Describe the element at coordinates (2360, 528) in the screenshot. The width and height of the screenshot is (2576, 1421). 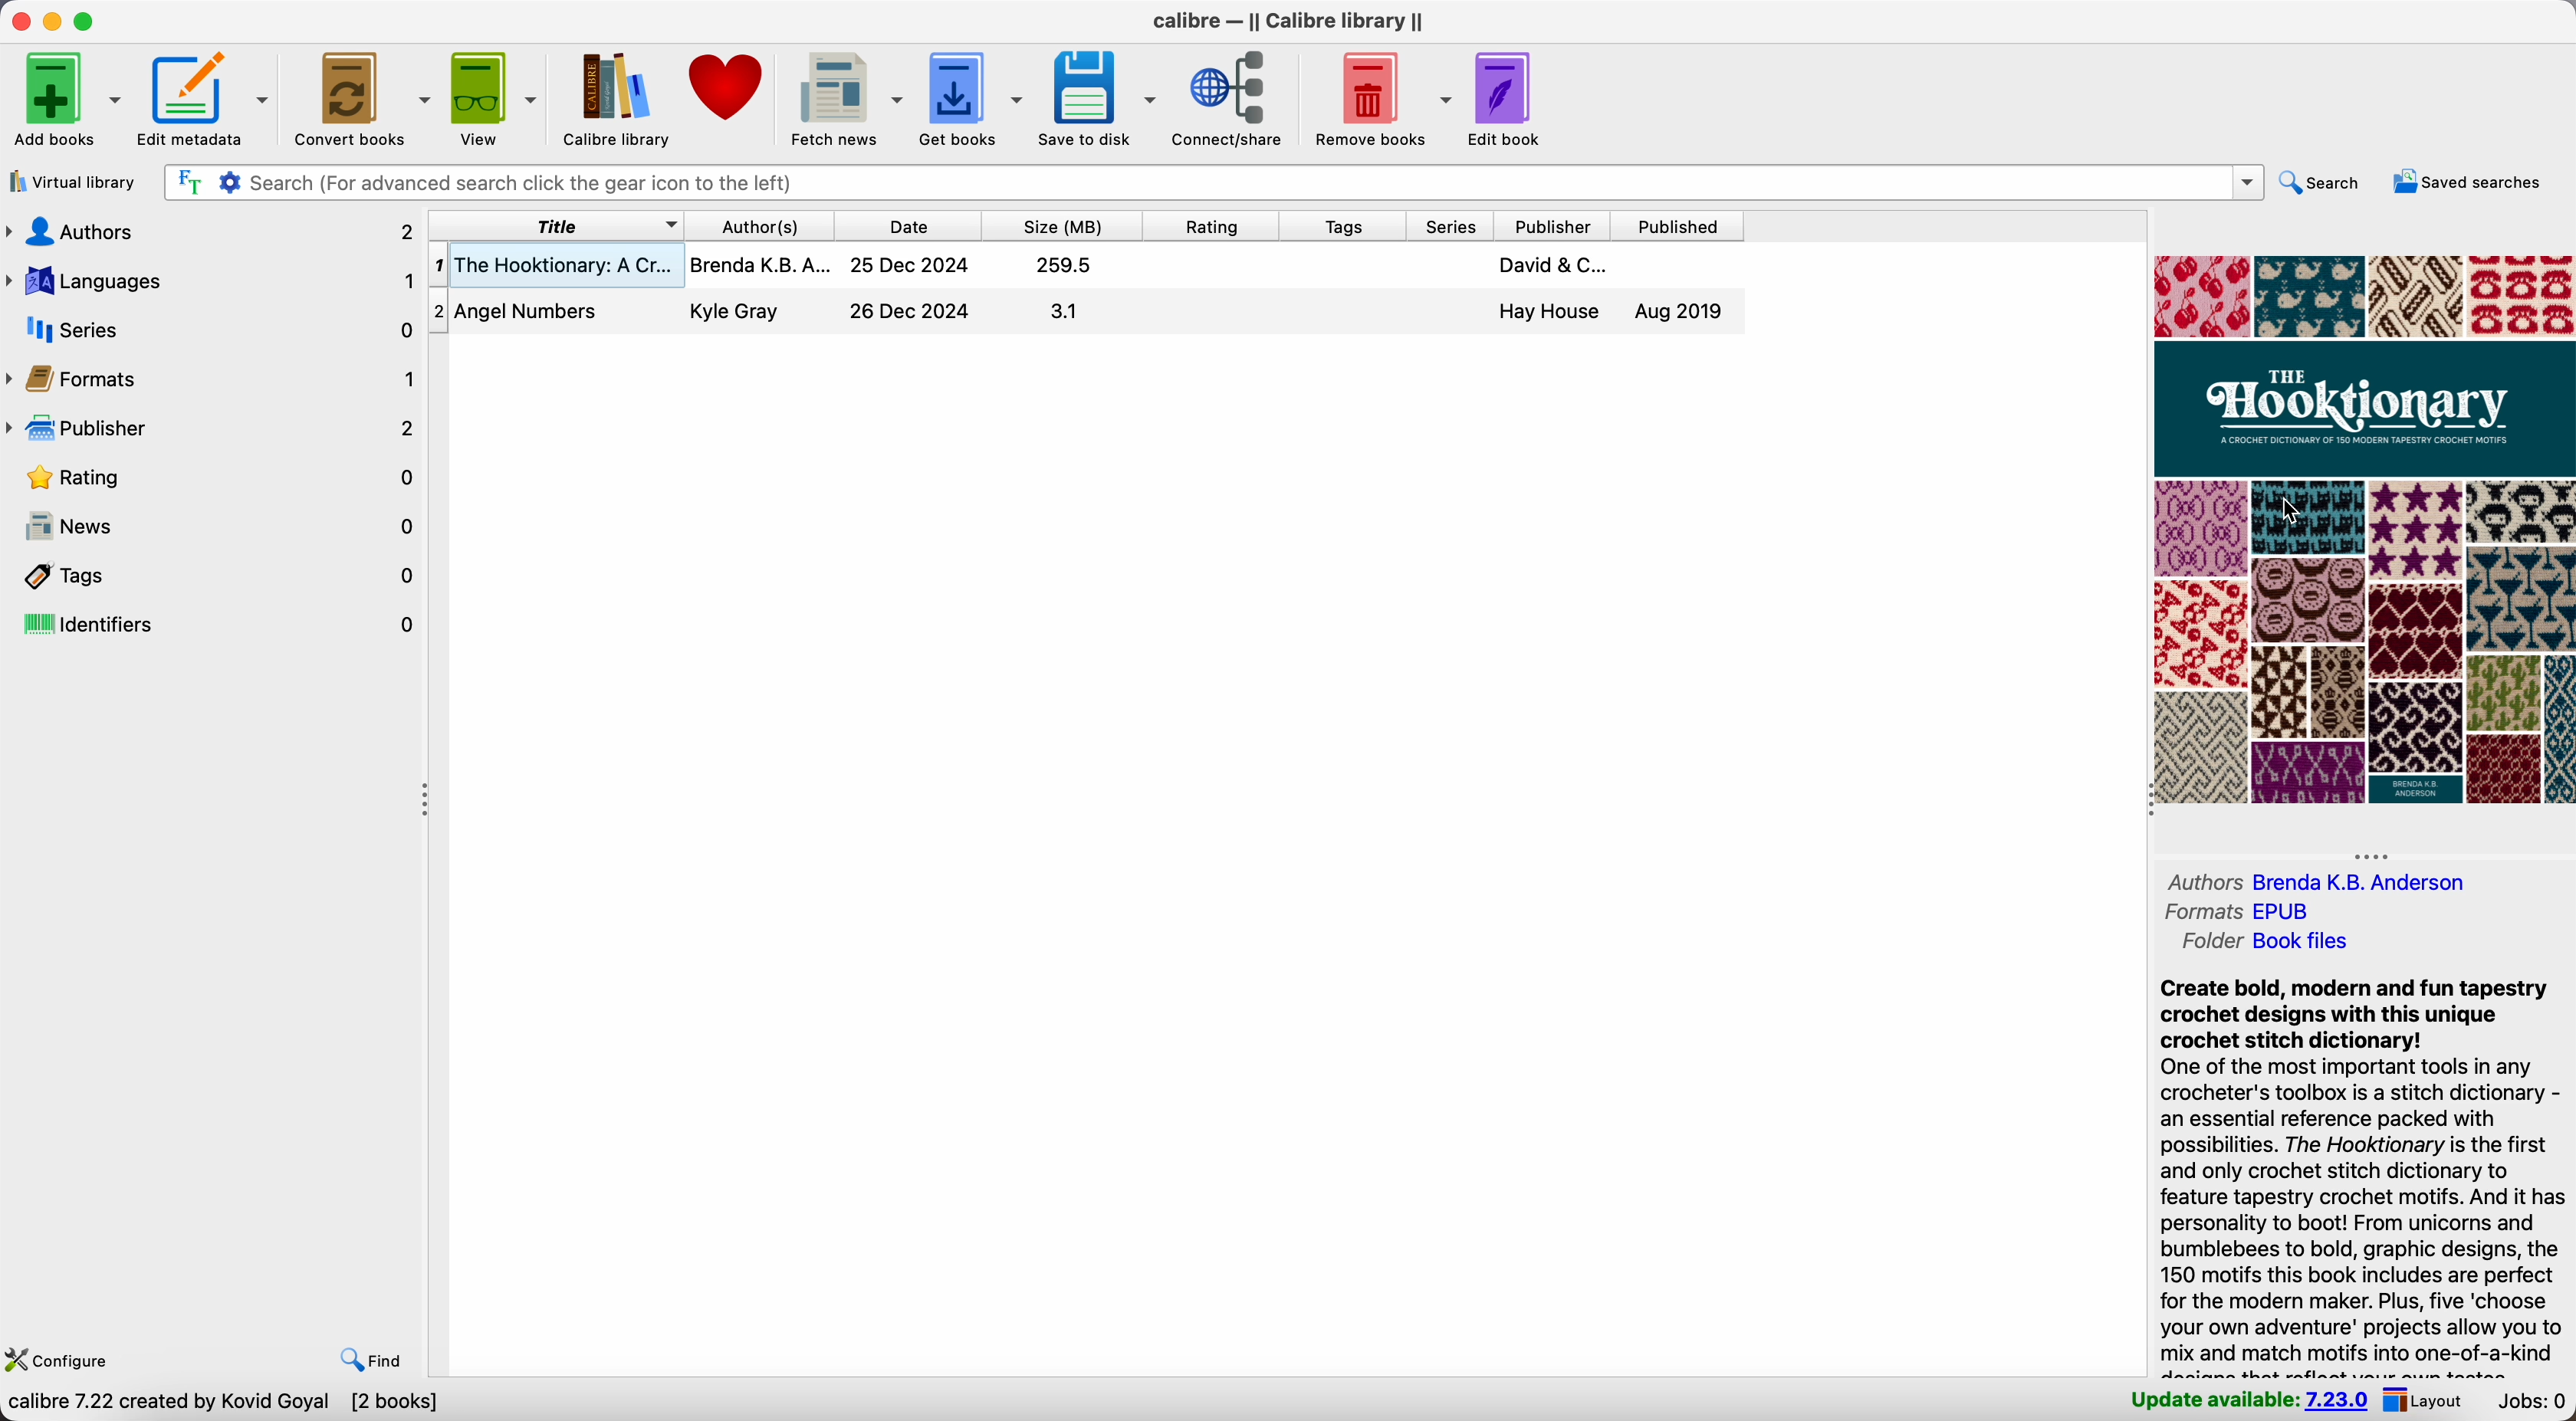
I see `book cover preview` at that location.